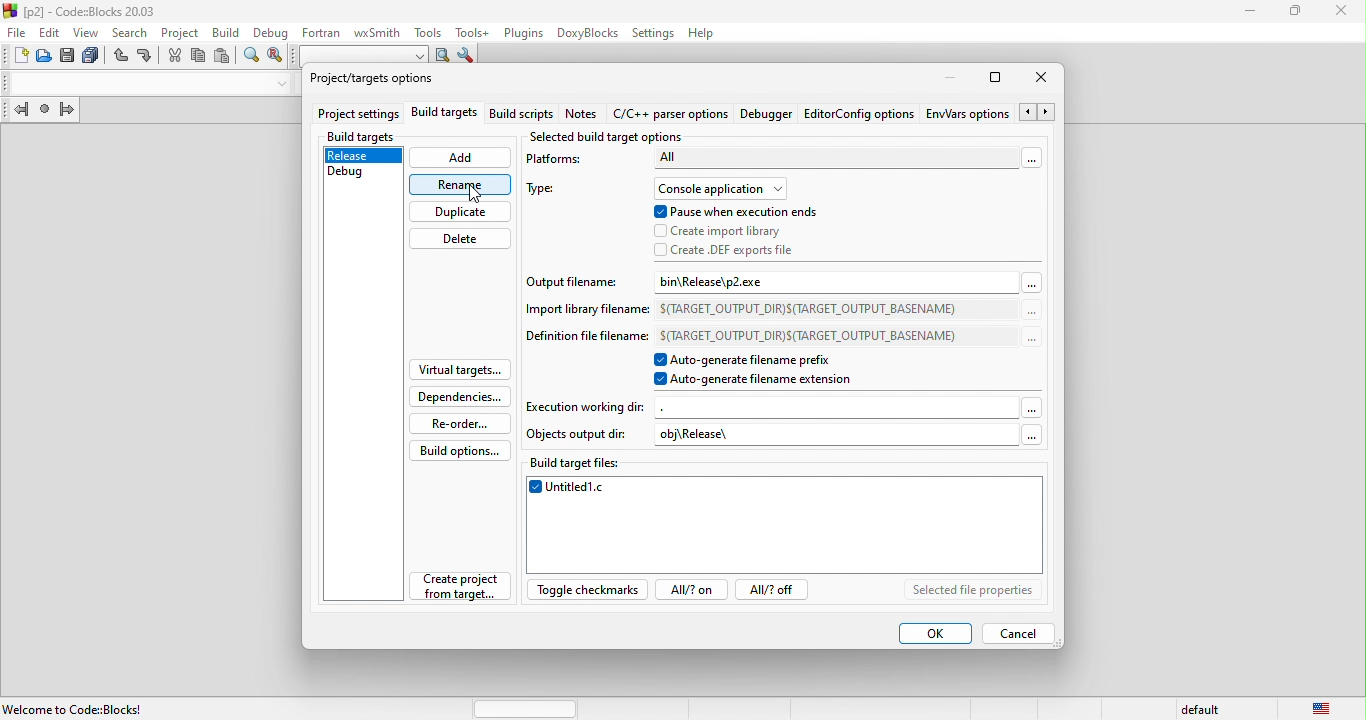 The image size is (1366, 720). Describe the element at coordinates (222, 57) in the screenshot. I see `paste` at that location.